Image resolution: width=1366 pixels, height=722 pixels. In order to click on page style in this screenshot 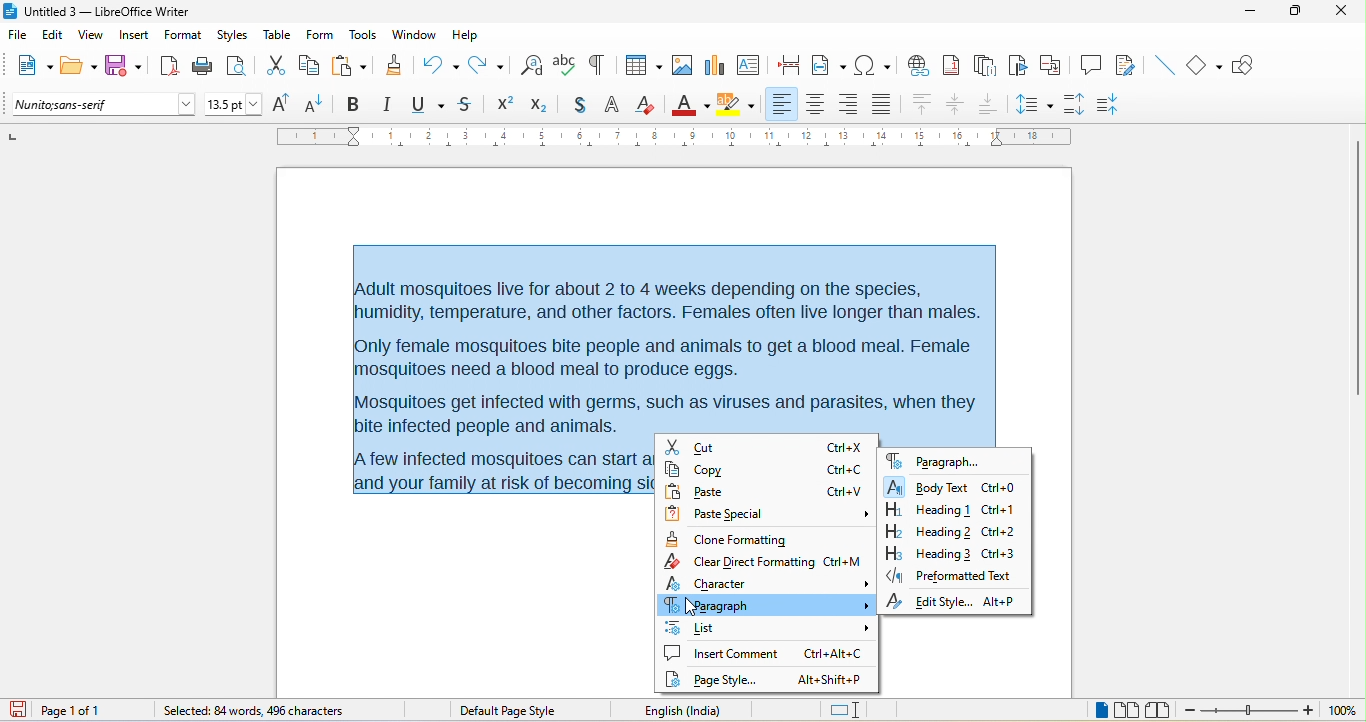, I will do `click(718, 680)`.